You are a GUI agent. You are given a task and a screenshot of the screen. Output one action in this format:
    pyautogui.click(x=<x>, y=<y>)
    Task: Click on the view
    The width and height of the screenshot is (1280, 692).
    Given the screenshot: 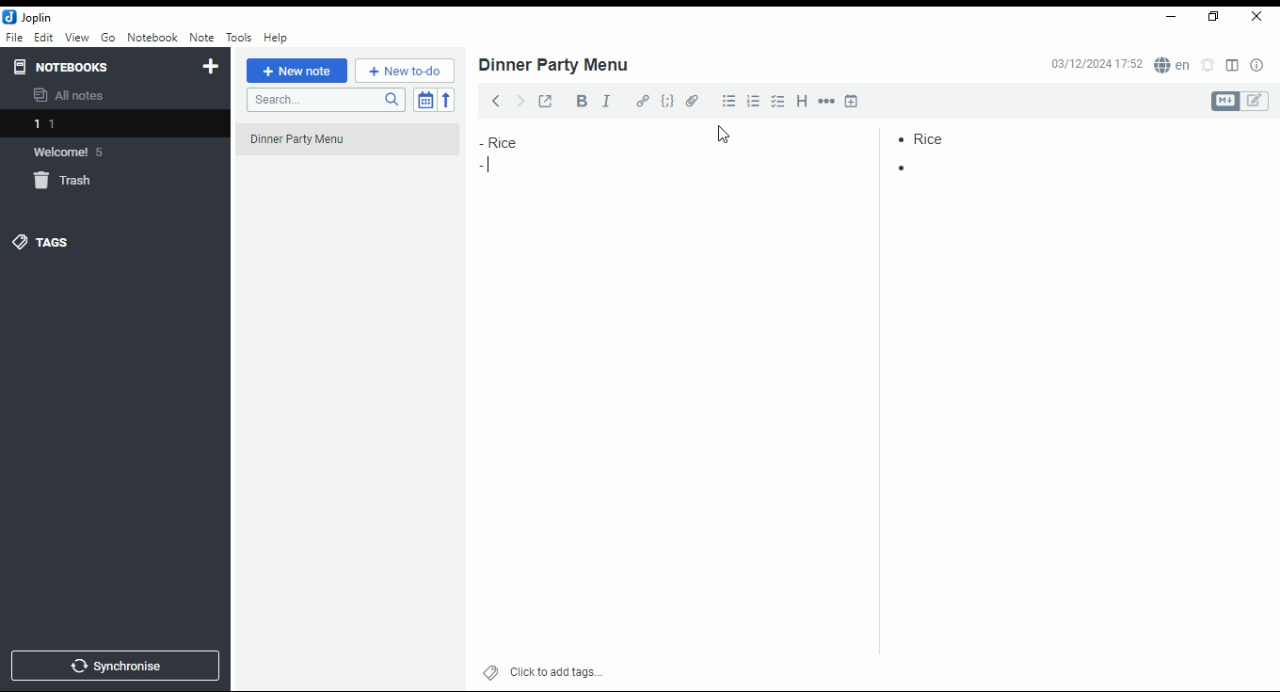 What is the action you would take?
    pyautogui.click(x=76, y=38)
    